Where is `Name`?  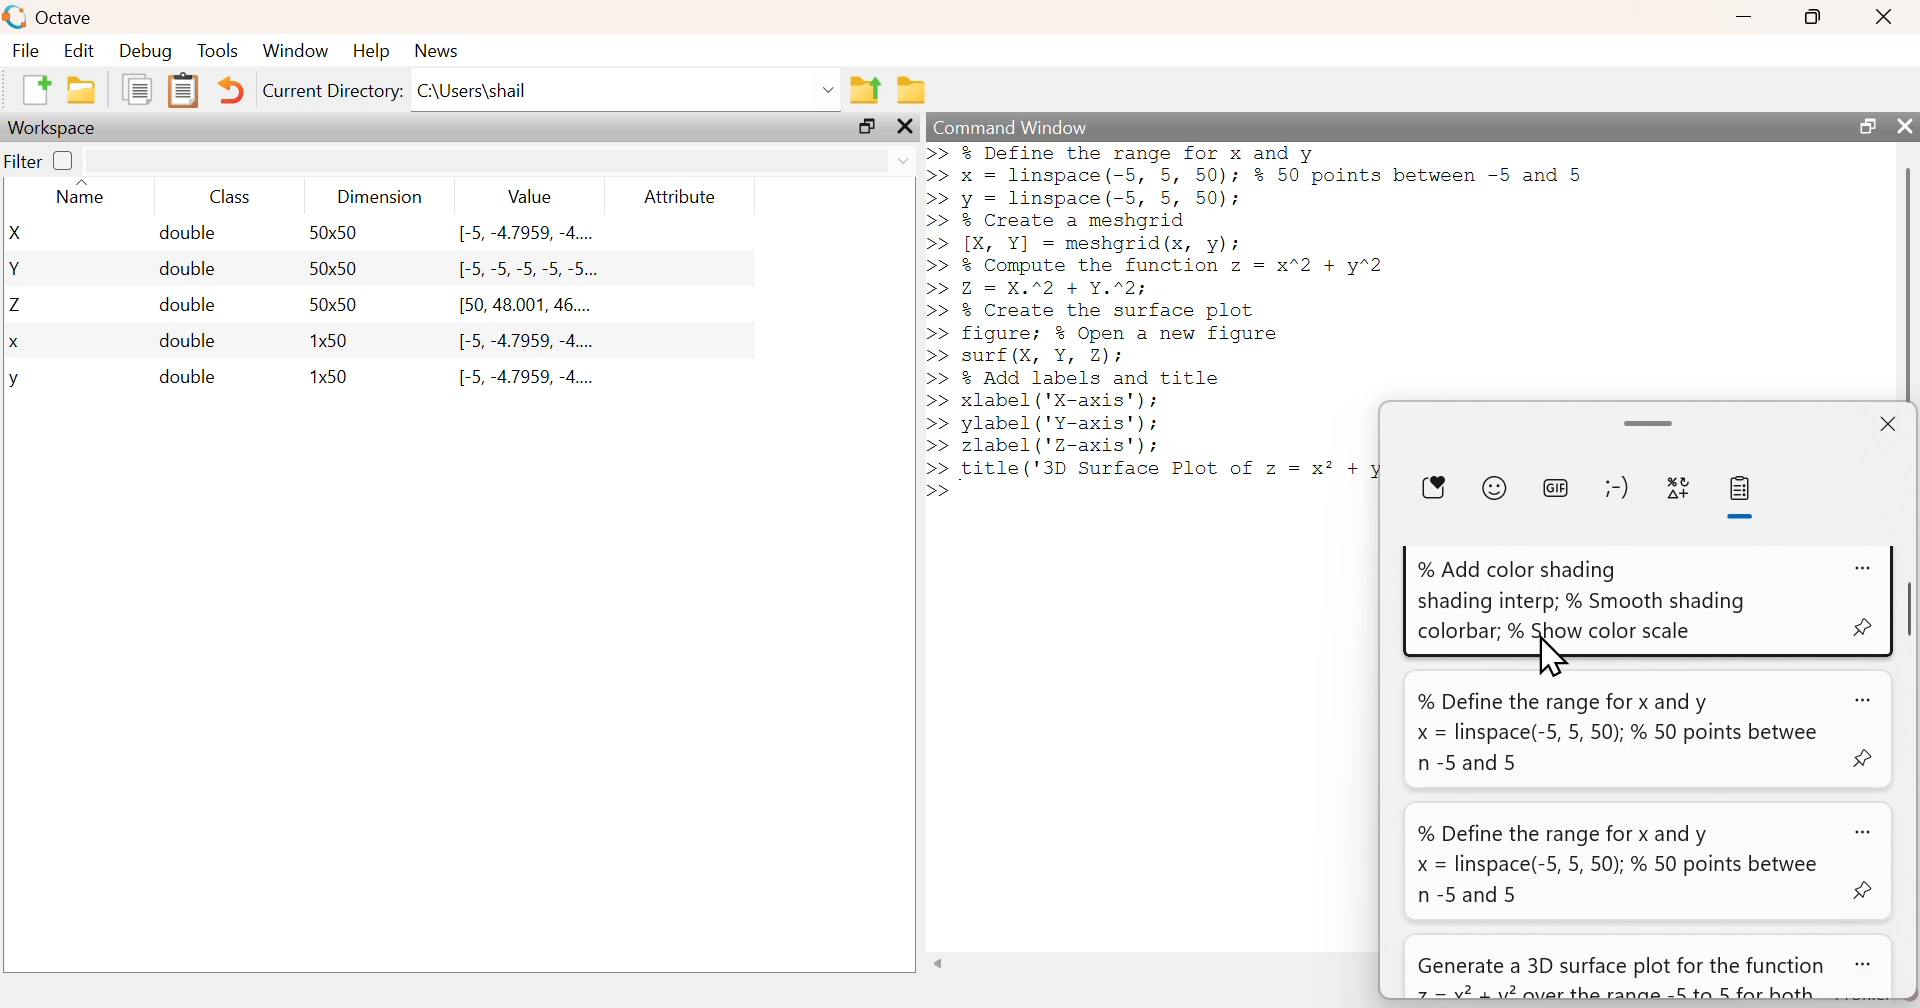
Name is located at coordinates (86, 193).